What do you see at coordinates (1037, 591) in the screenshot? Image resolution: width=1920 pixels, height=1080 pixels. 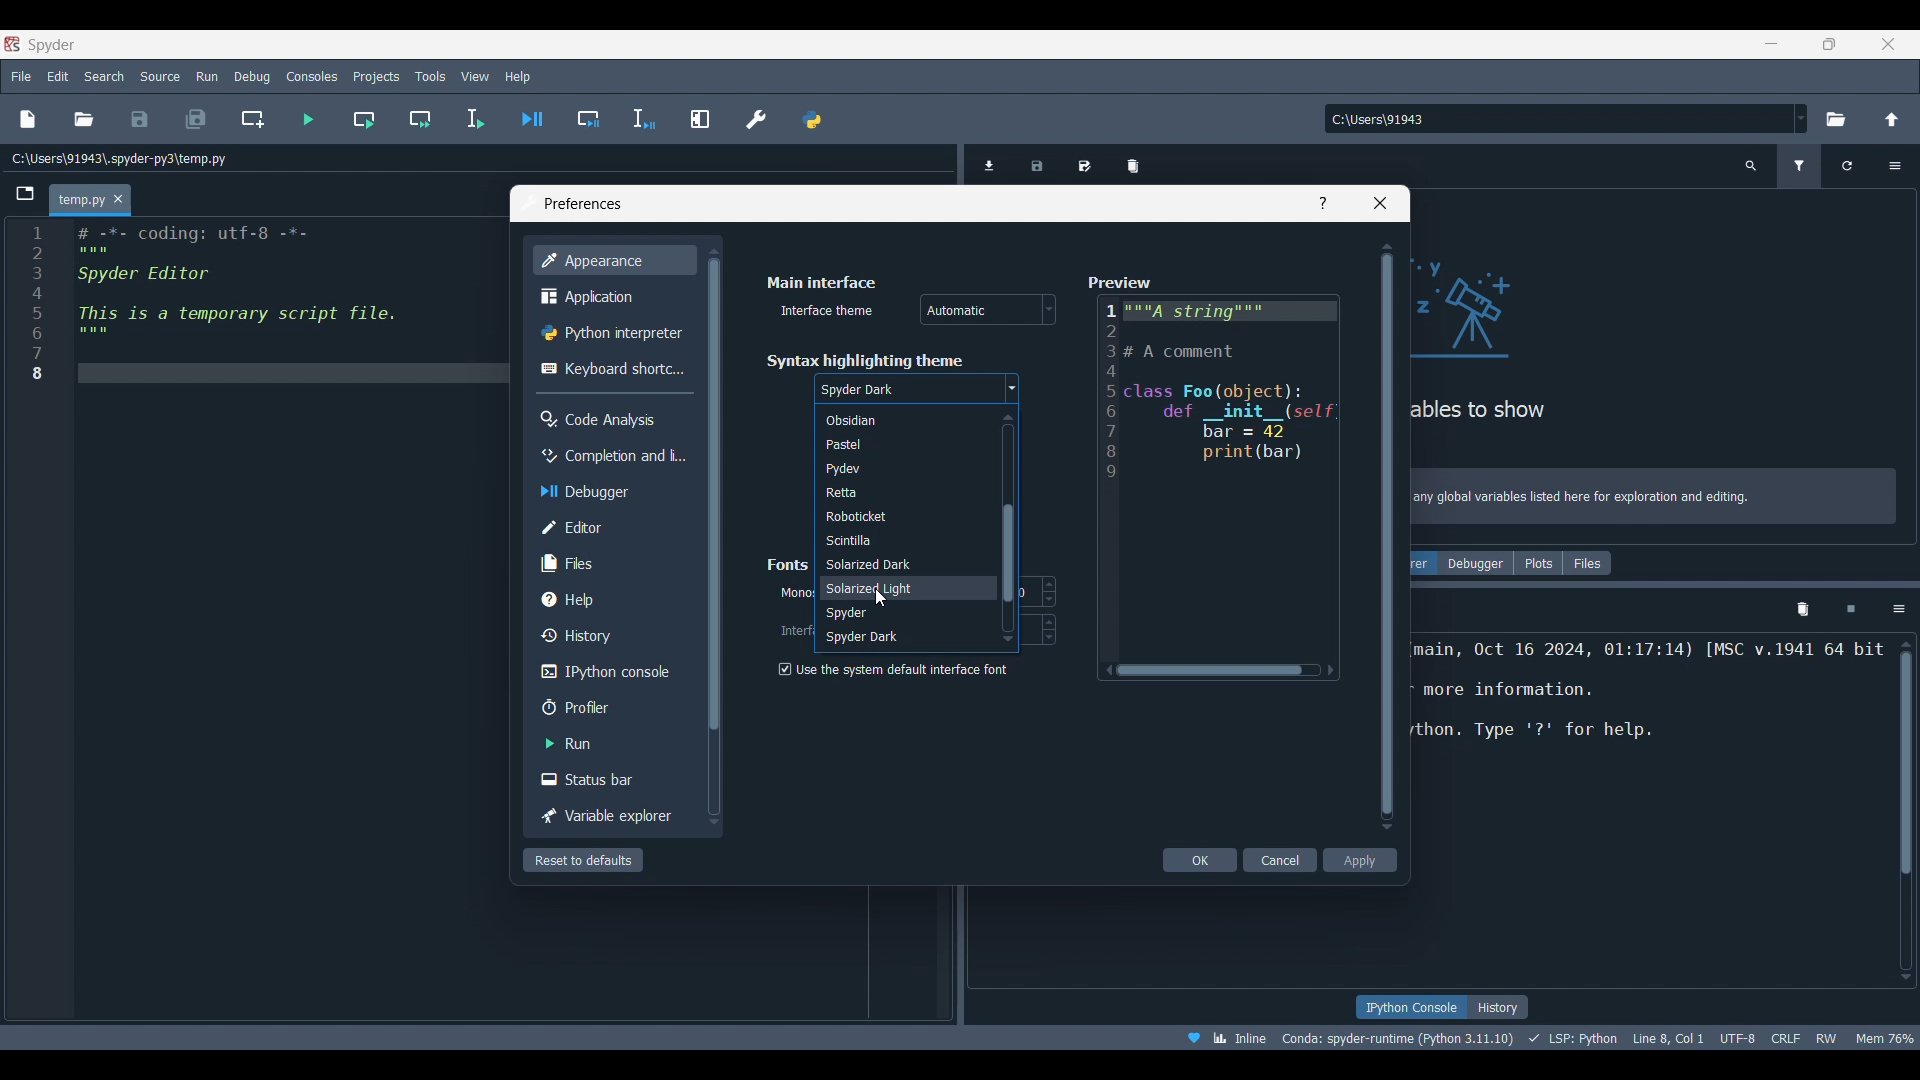 I see `font size` at bounding box center [1037, 591].